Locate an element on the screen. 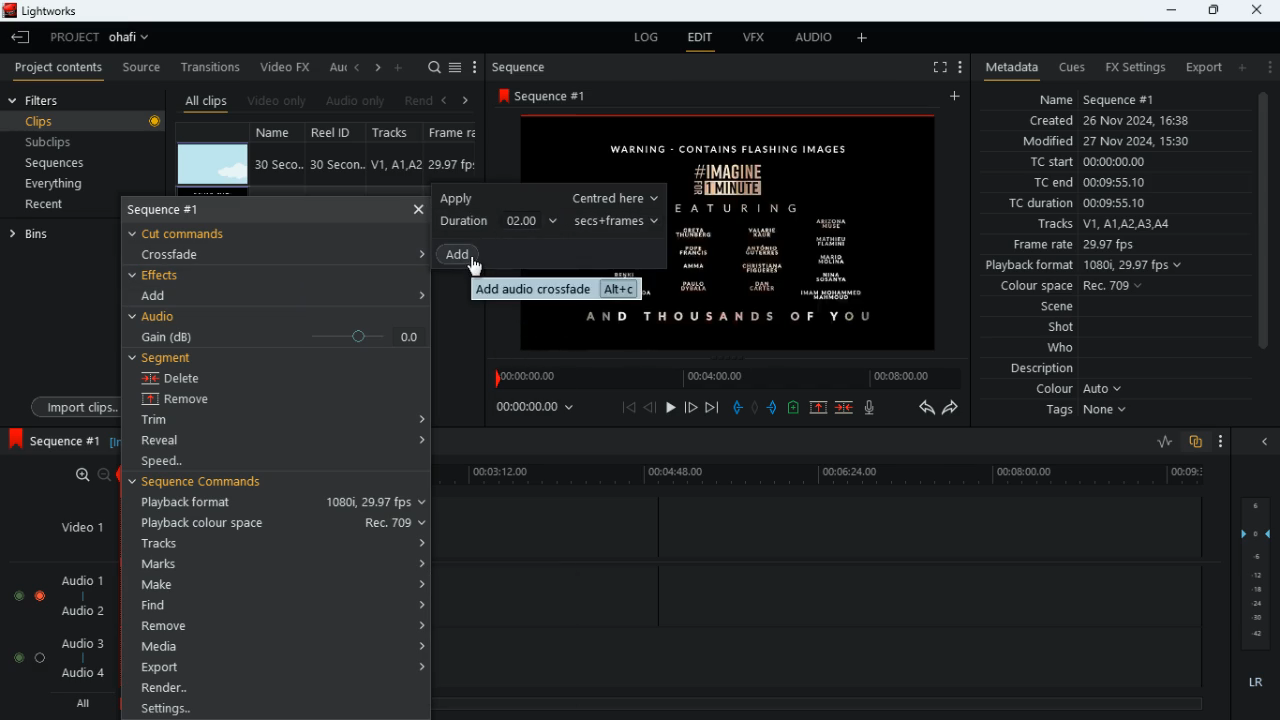  add is located at coordinates (1241, 67).